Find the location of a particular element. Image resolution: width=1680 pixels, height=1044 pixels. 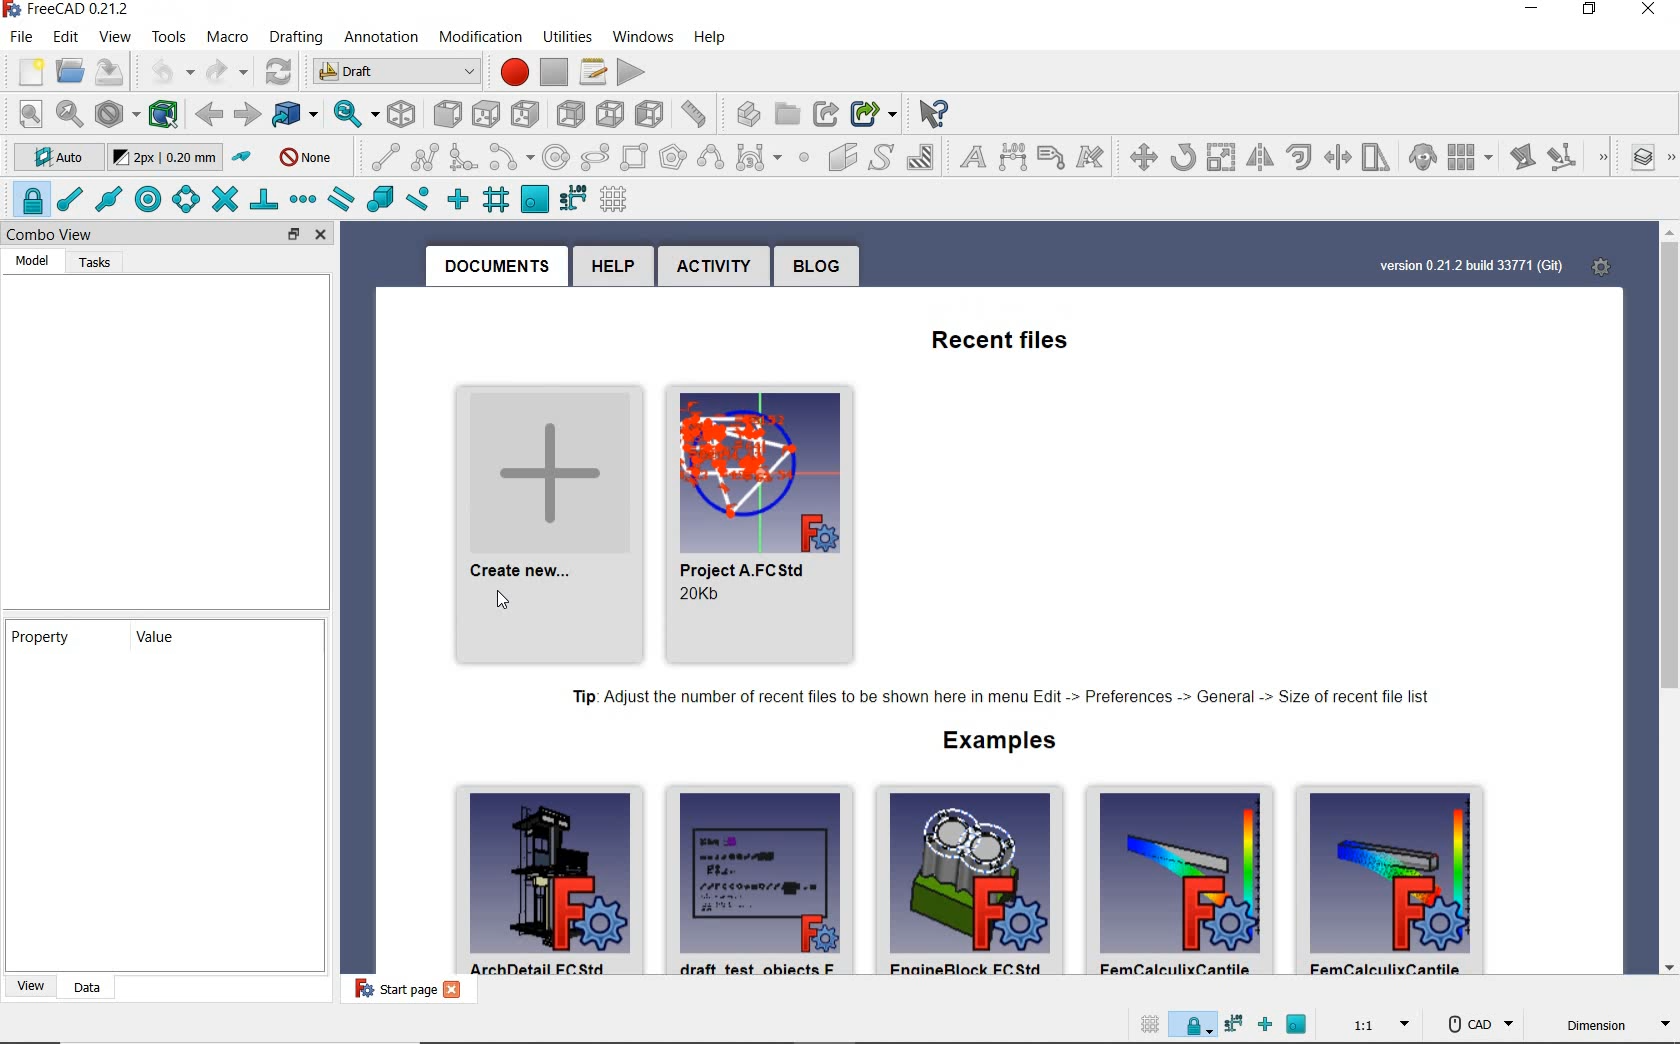

create new is located at coordinates (541, 512).